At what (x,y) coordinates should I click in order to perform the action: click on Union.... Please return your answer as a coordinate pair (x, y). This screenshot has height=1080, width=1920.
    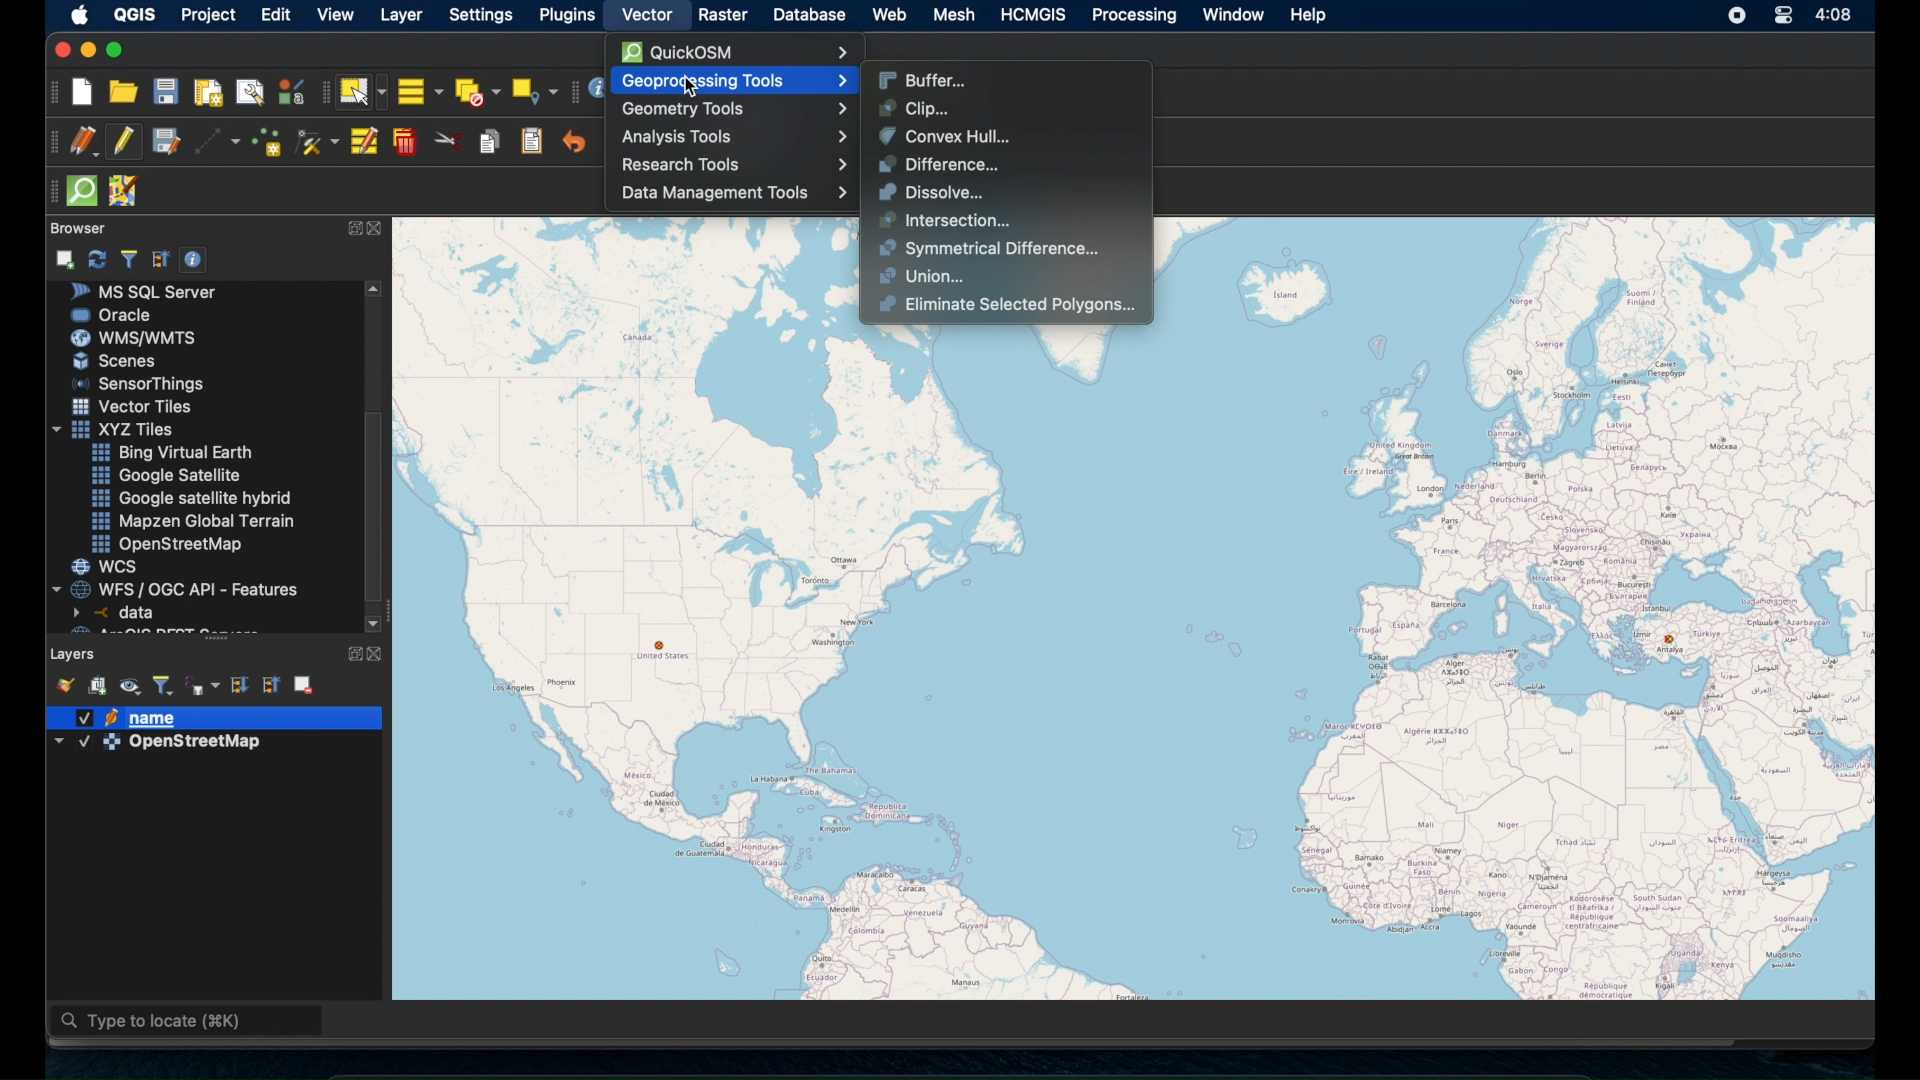
    Looking at the image, I should click on (922, 276).